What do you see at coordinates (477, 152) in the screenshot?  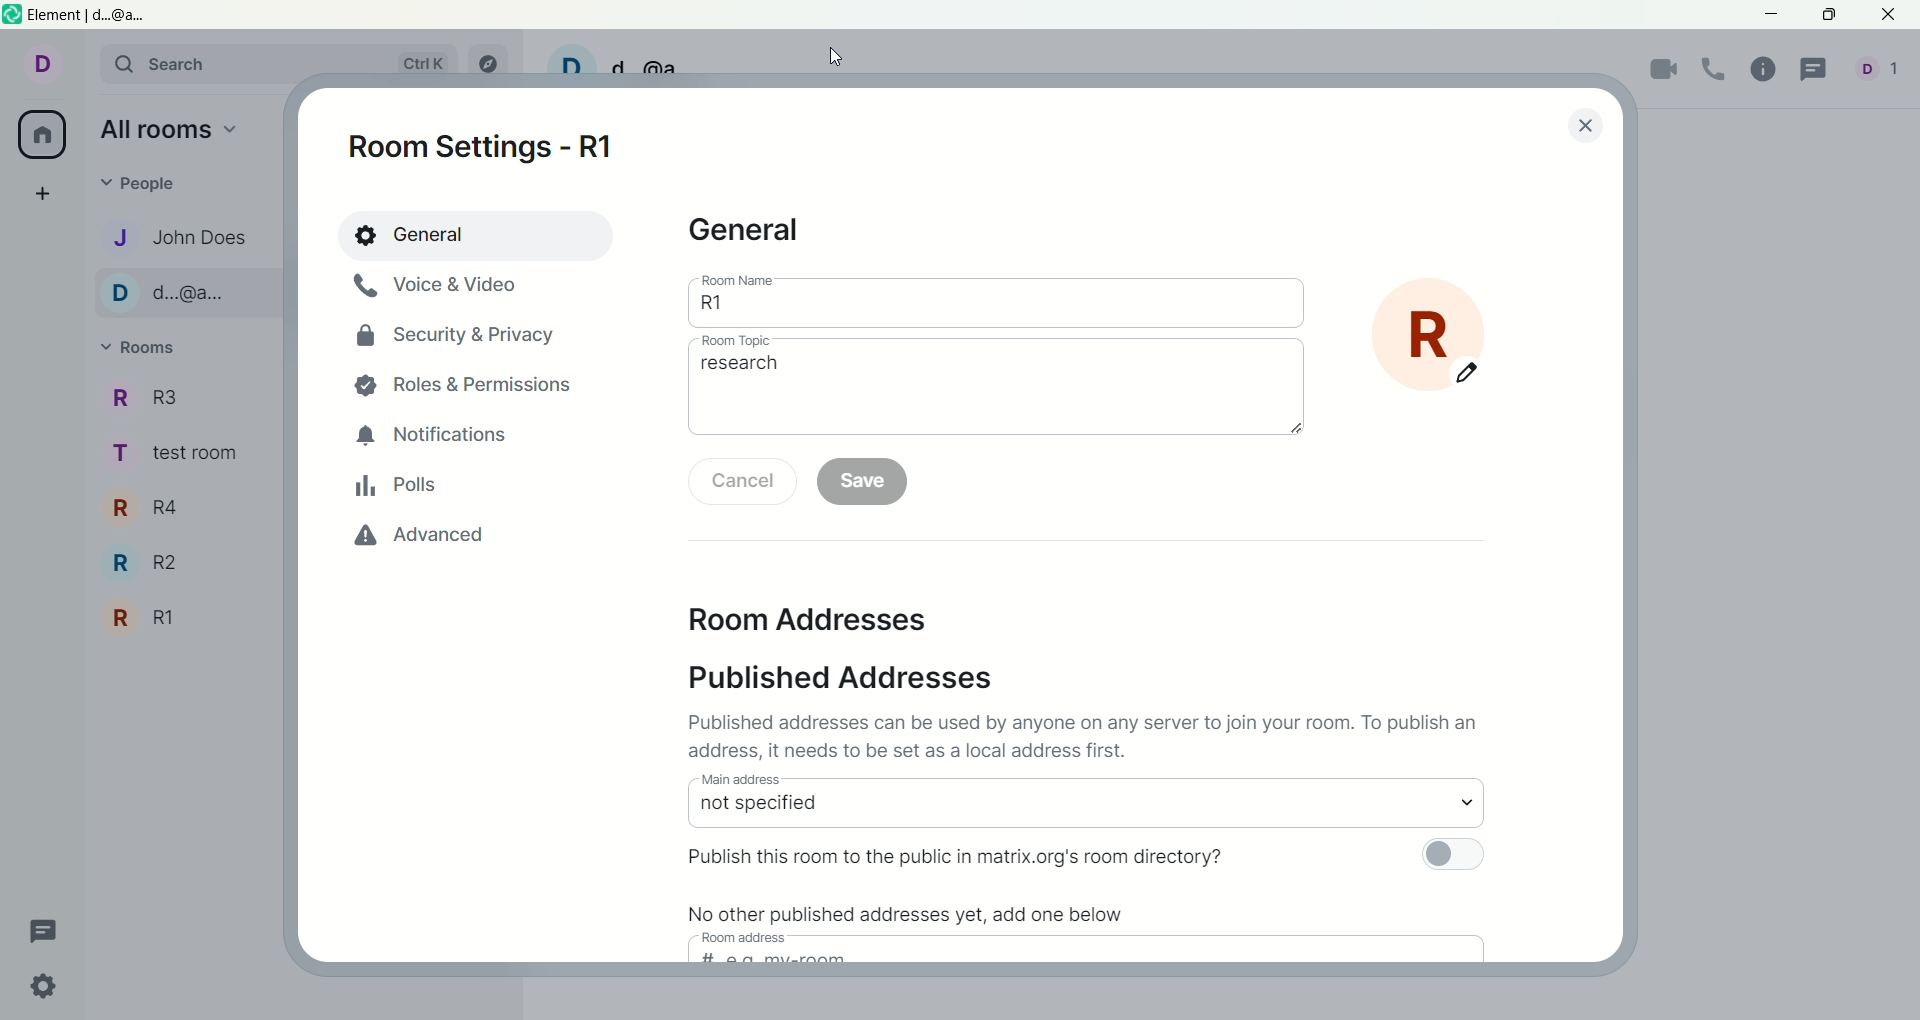 I see `room settings-r1` at bounding box center [477, 152].